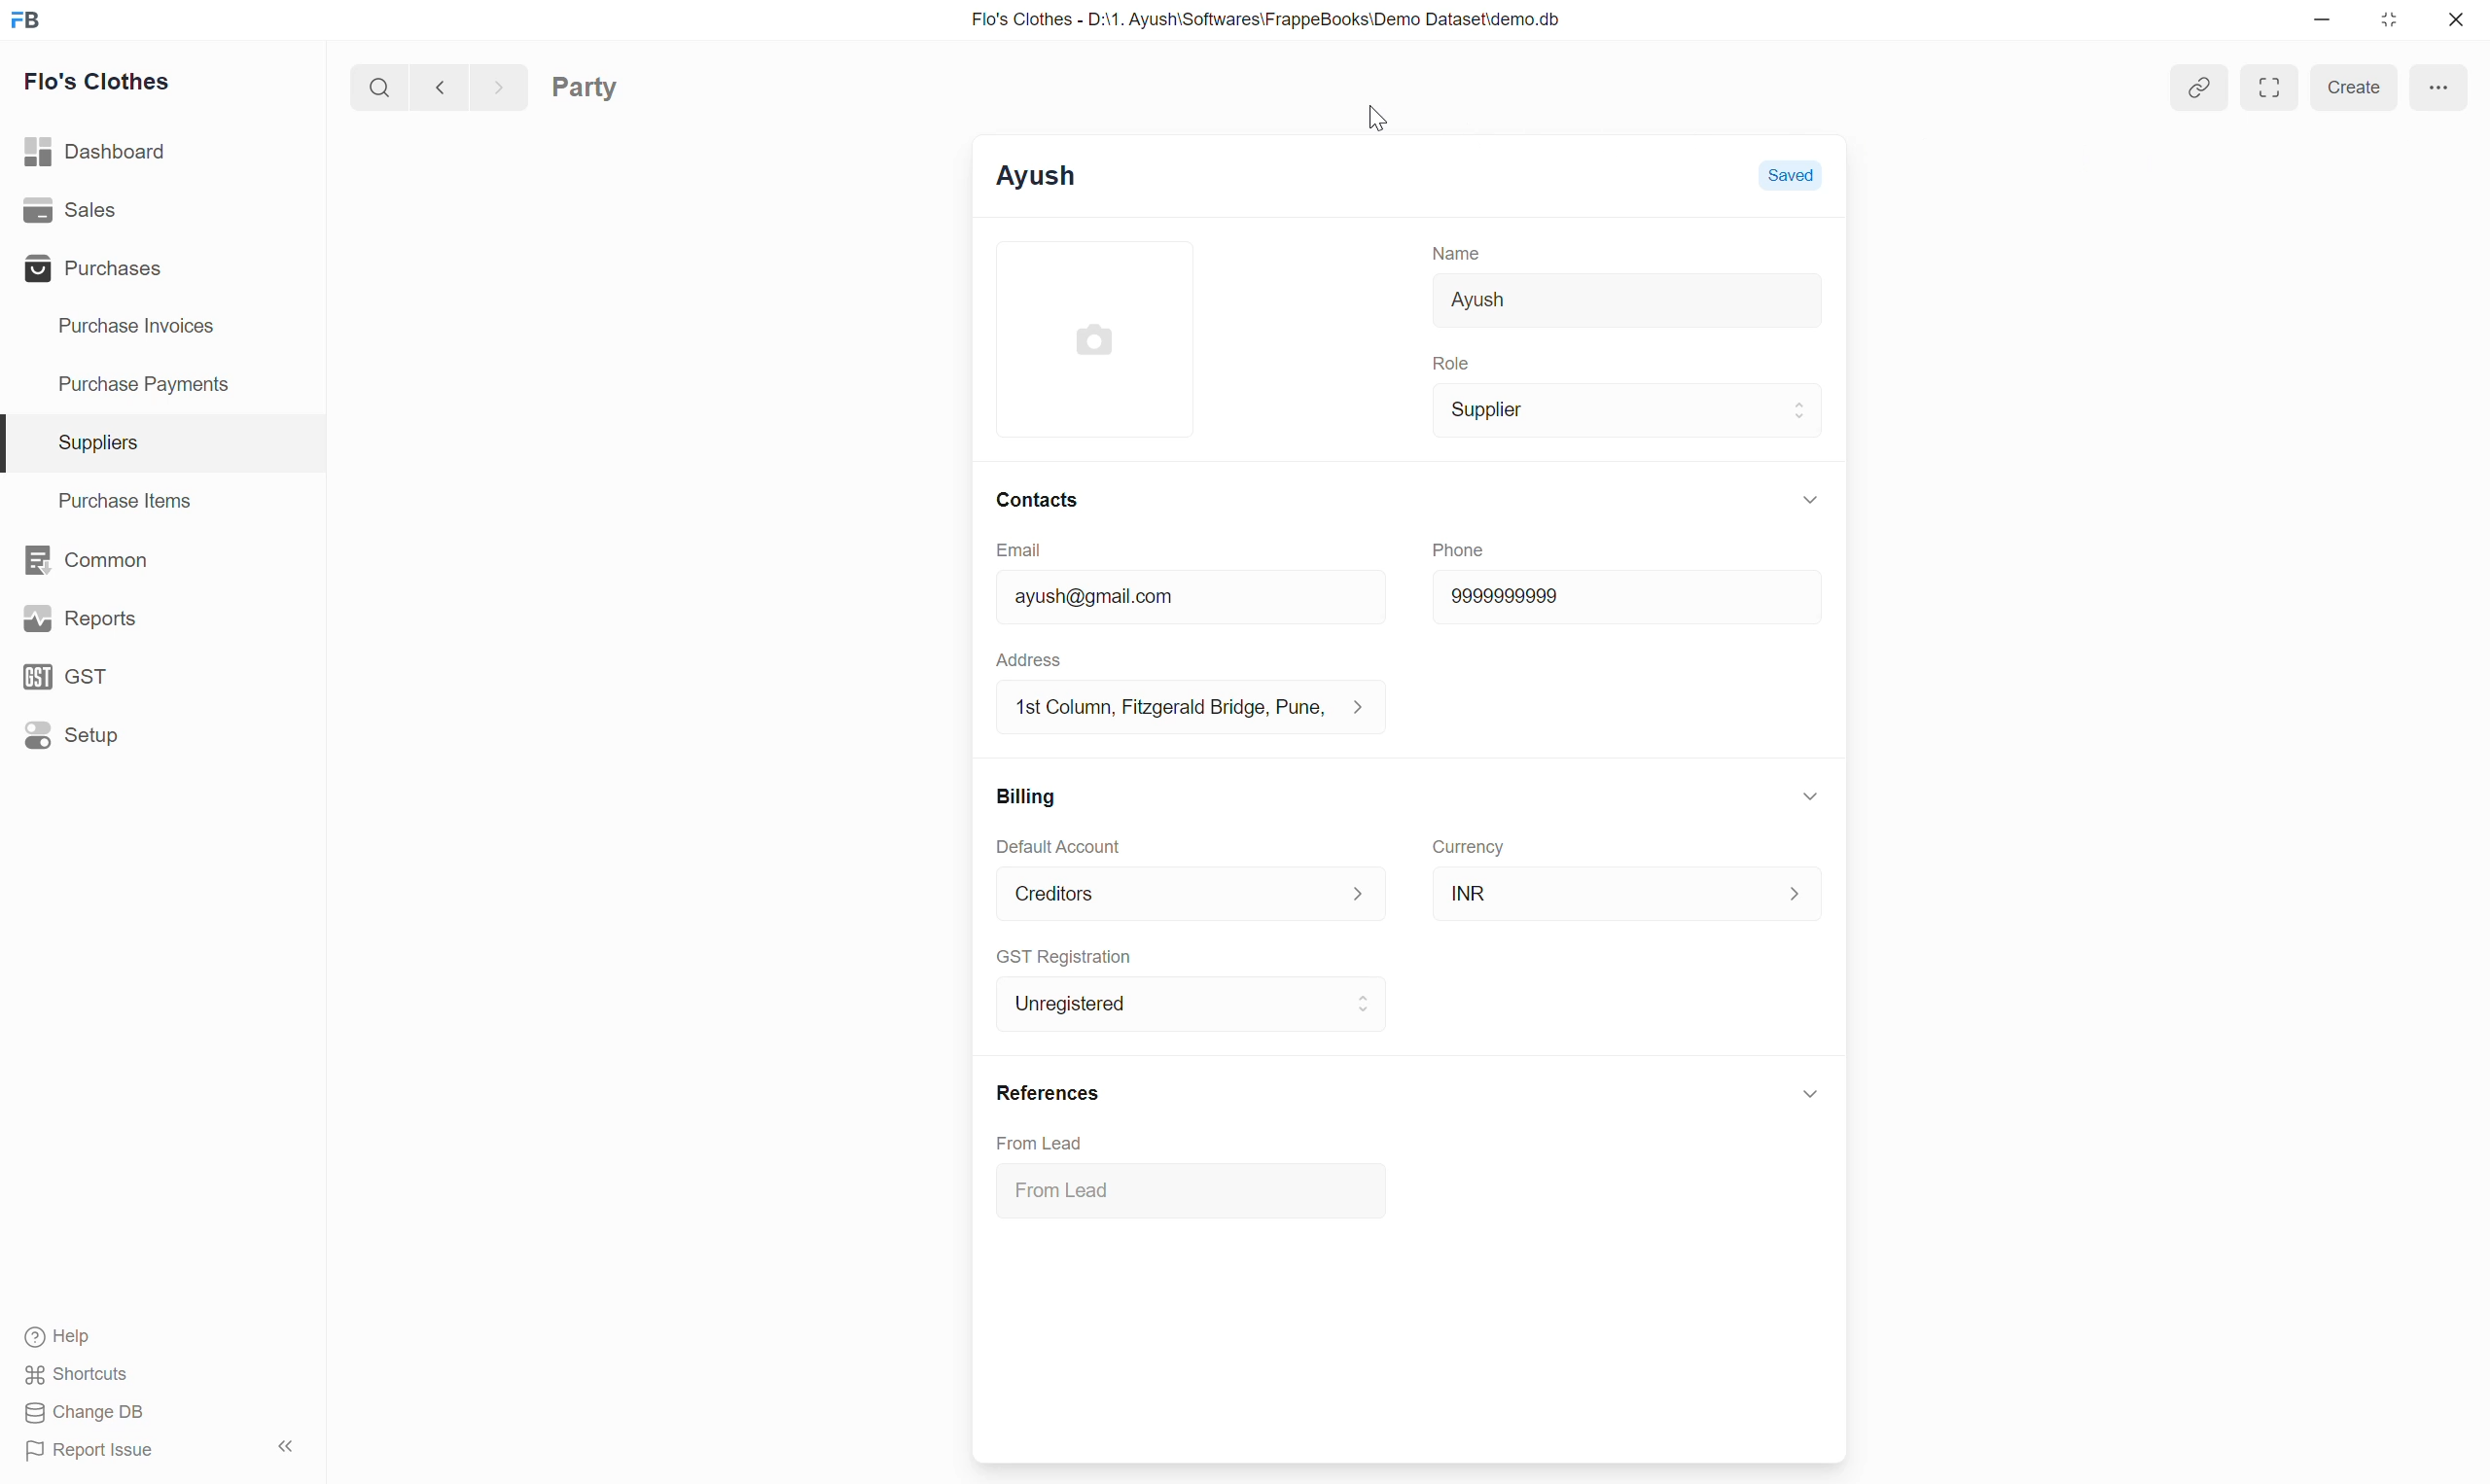 Image resolution: width=2490 pixels, height=1484 pixels. What do you see at coordinates (286, 1446) in the screenshot?
I see `Collapse sidebar` at bounding box center [286, 1446].